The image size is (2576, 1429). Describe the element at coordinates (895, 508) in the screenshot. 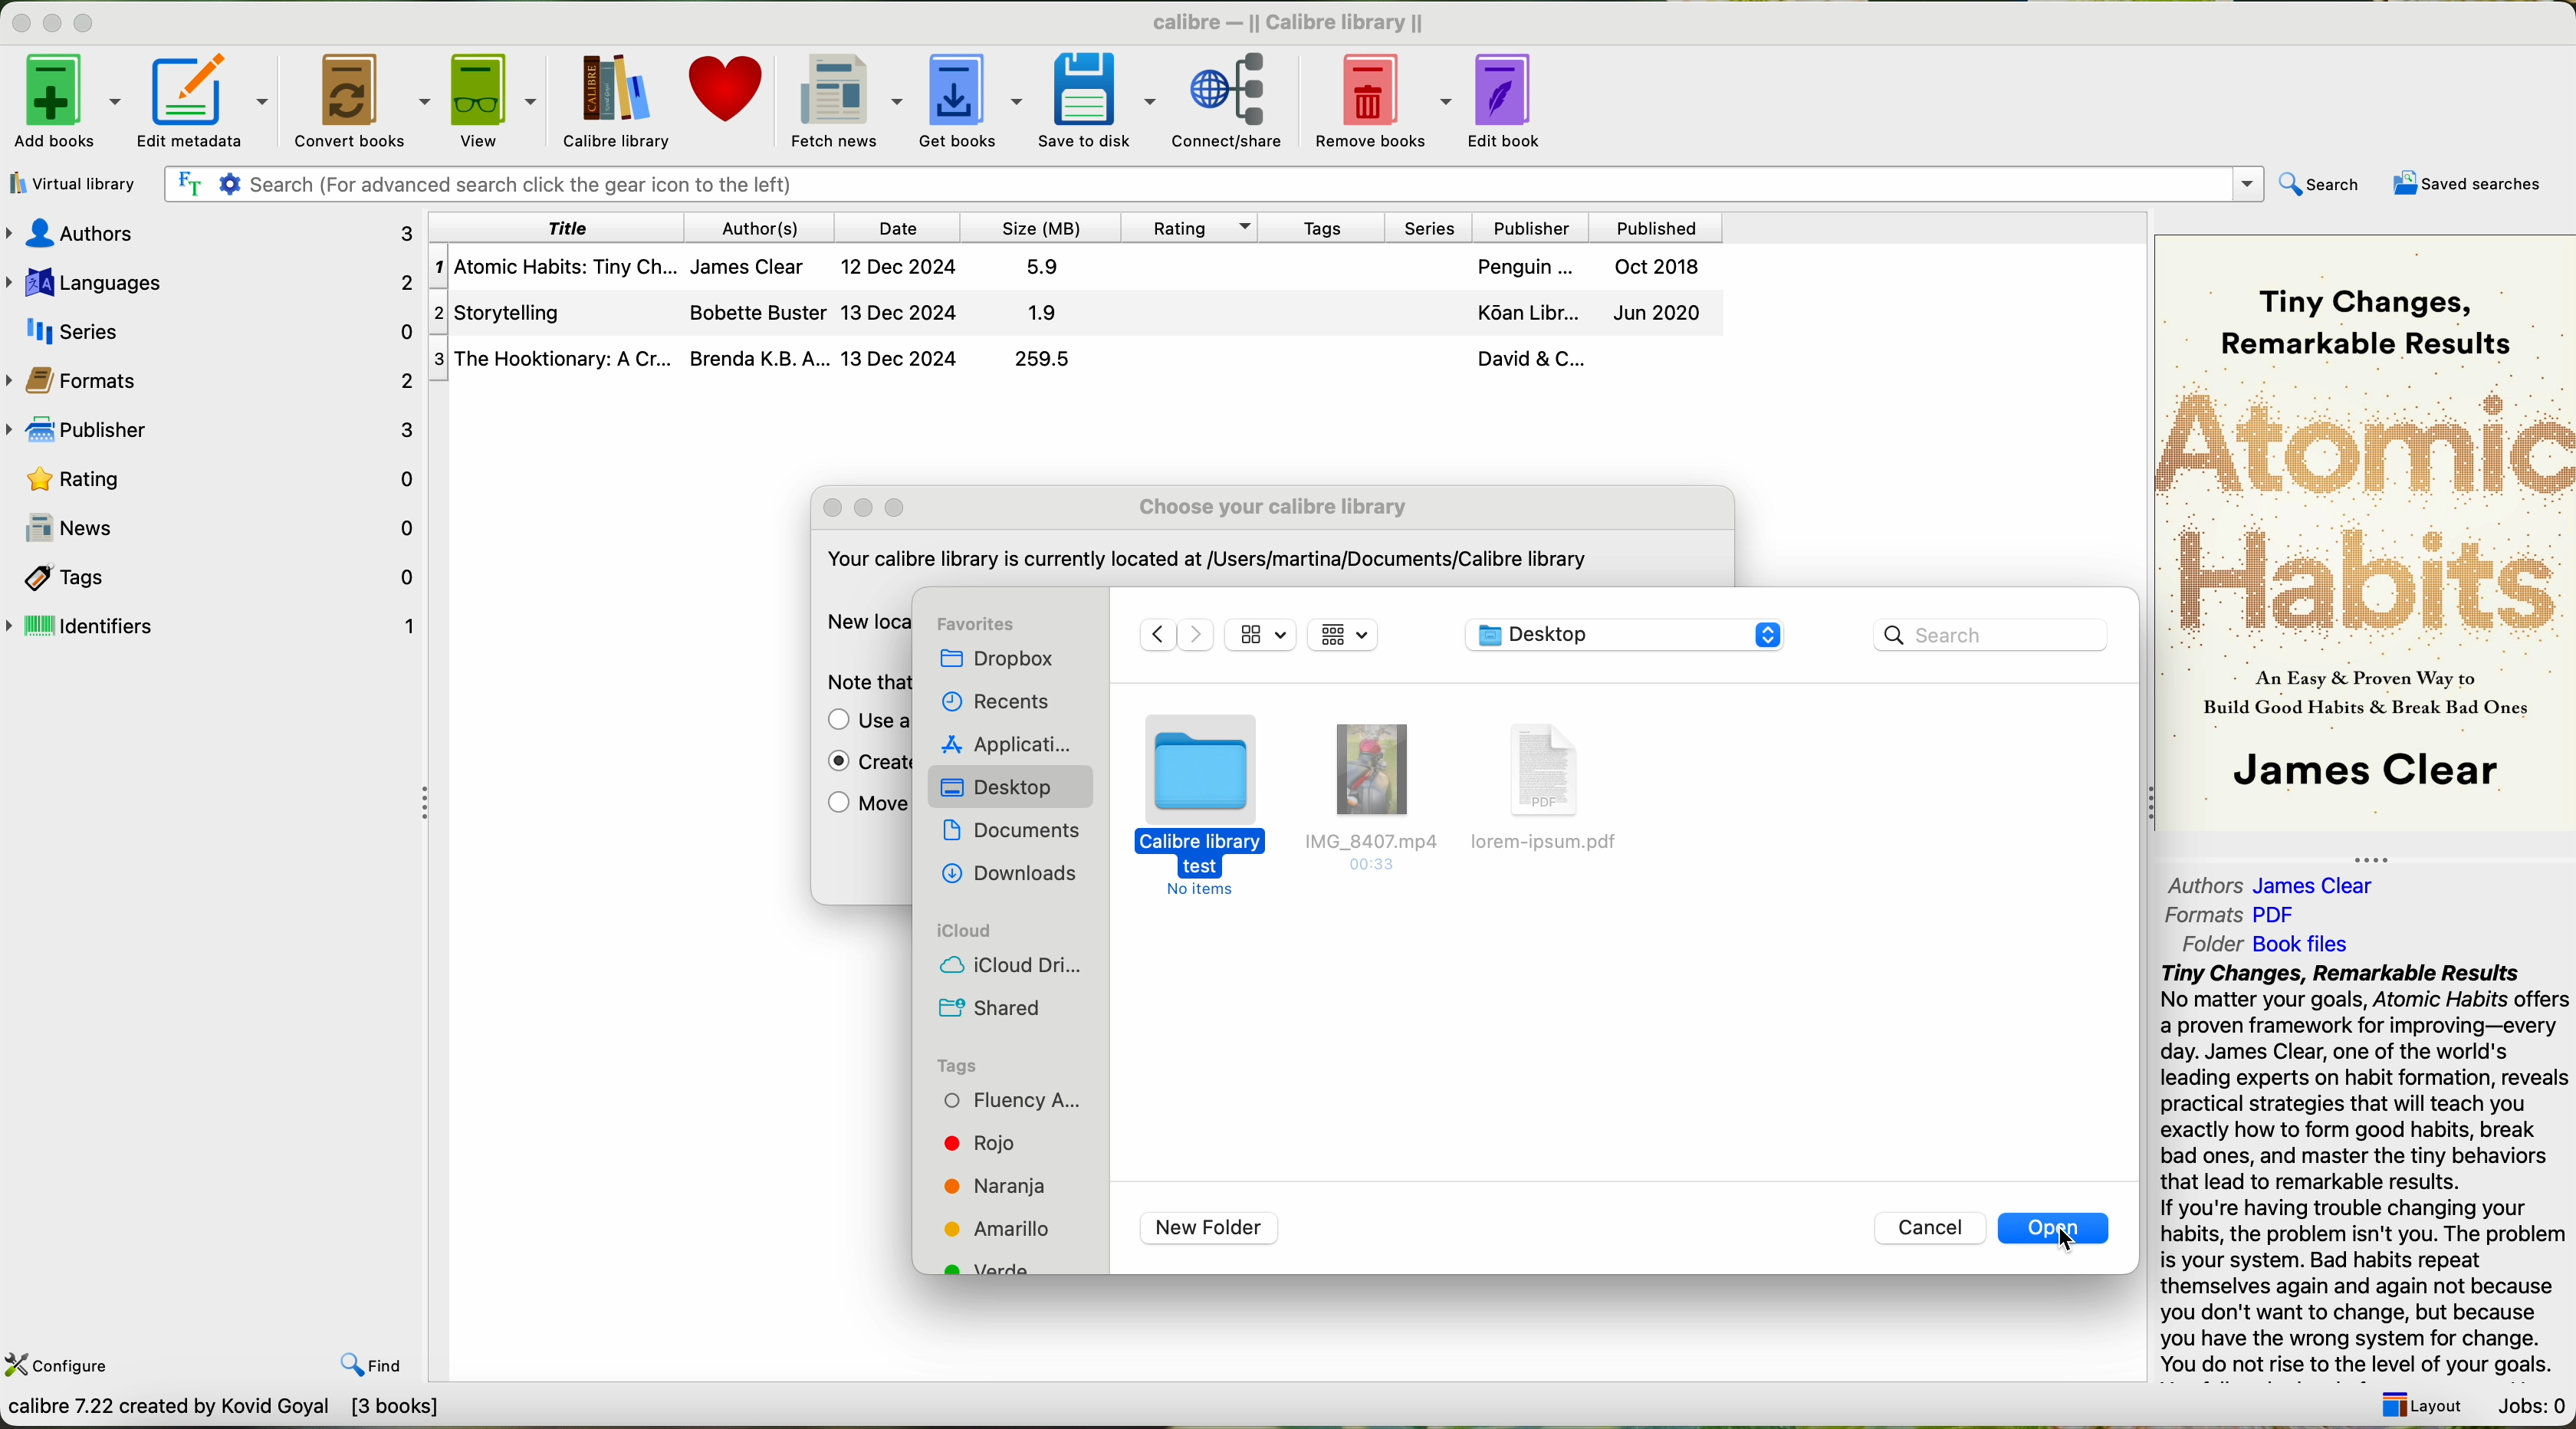

I see `maximize` at that location.